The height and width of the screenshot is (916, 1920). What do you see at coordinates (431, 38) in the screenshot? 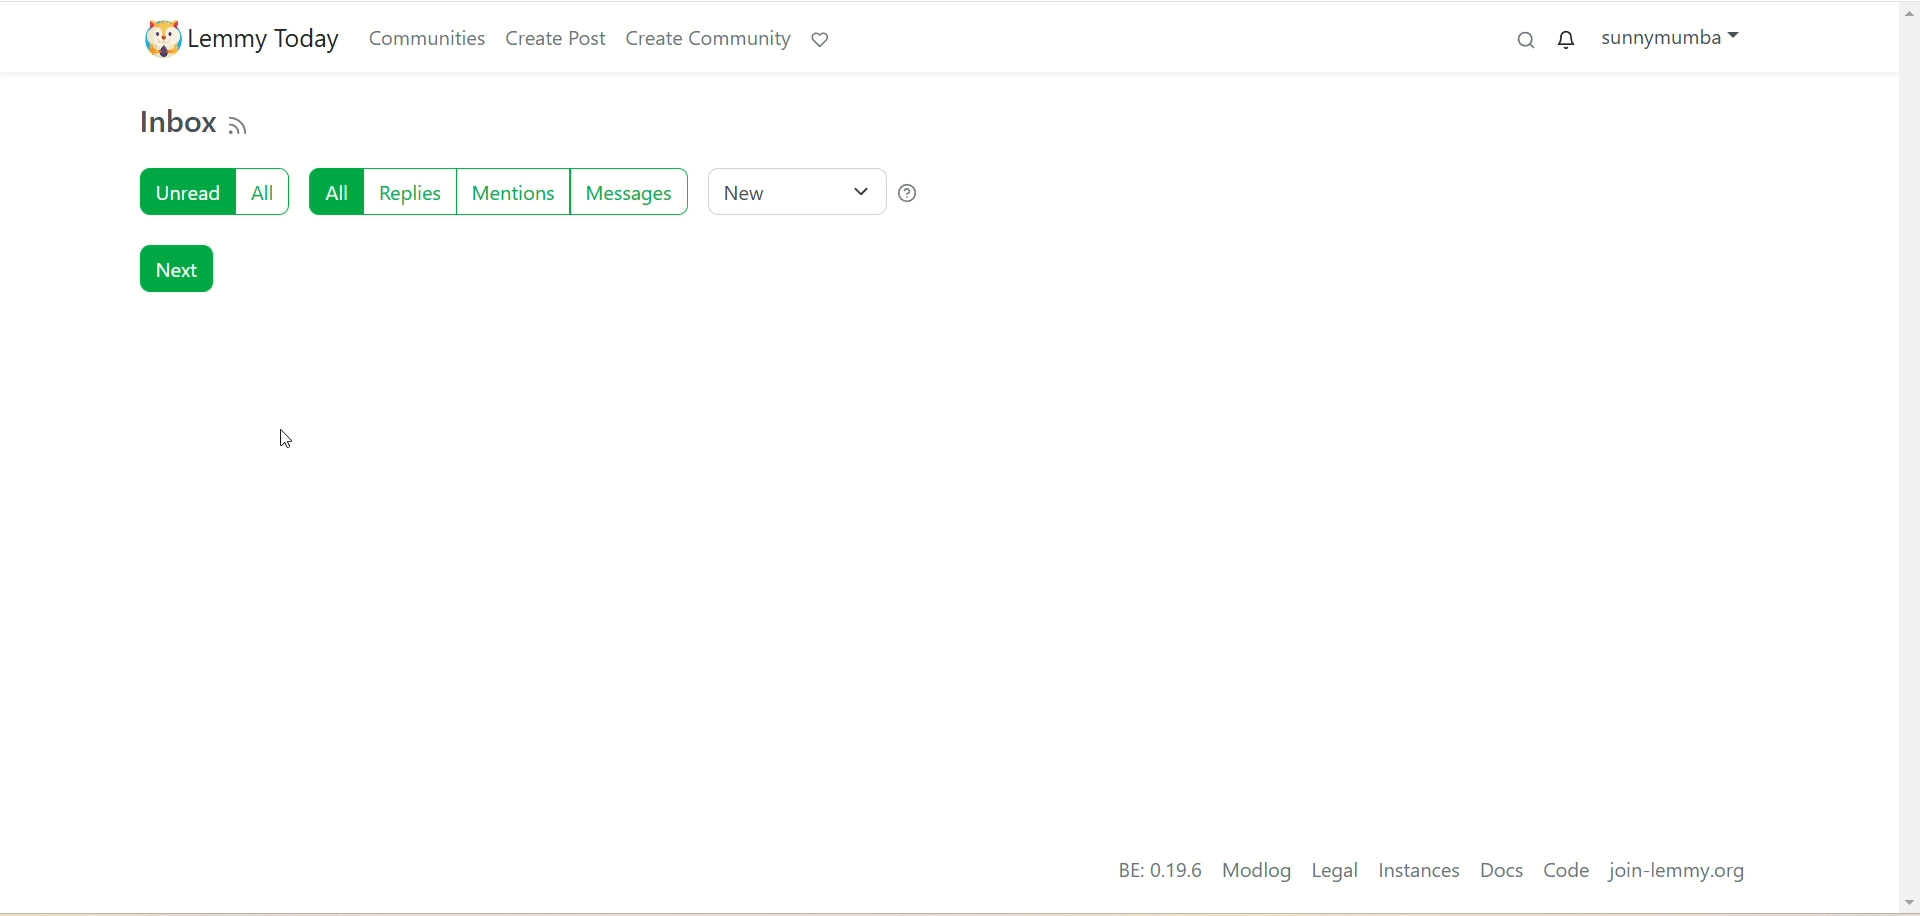
I see `communities` at bounding box center [431, 38].